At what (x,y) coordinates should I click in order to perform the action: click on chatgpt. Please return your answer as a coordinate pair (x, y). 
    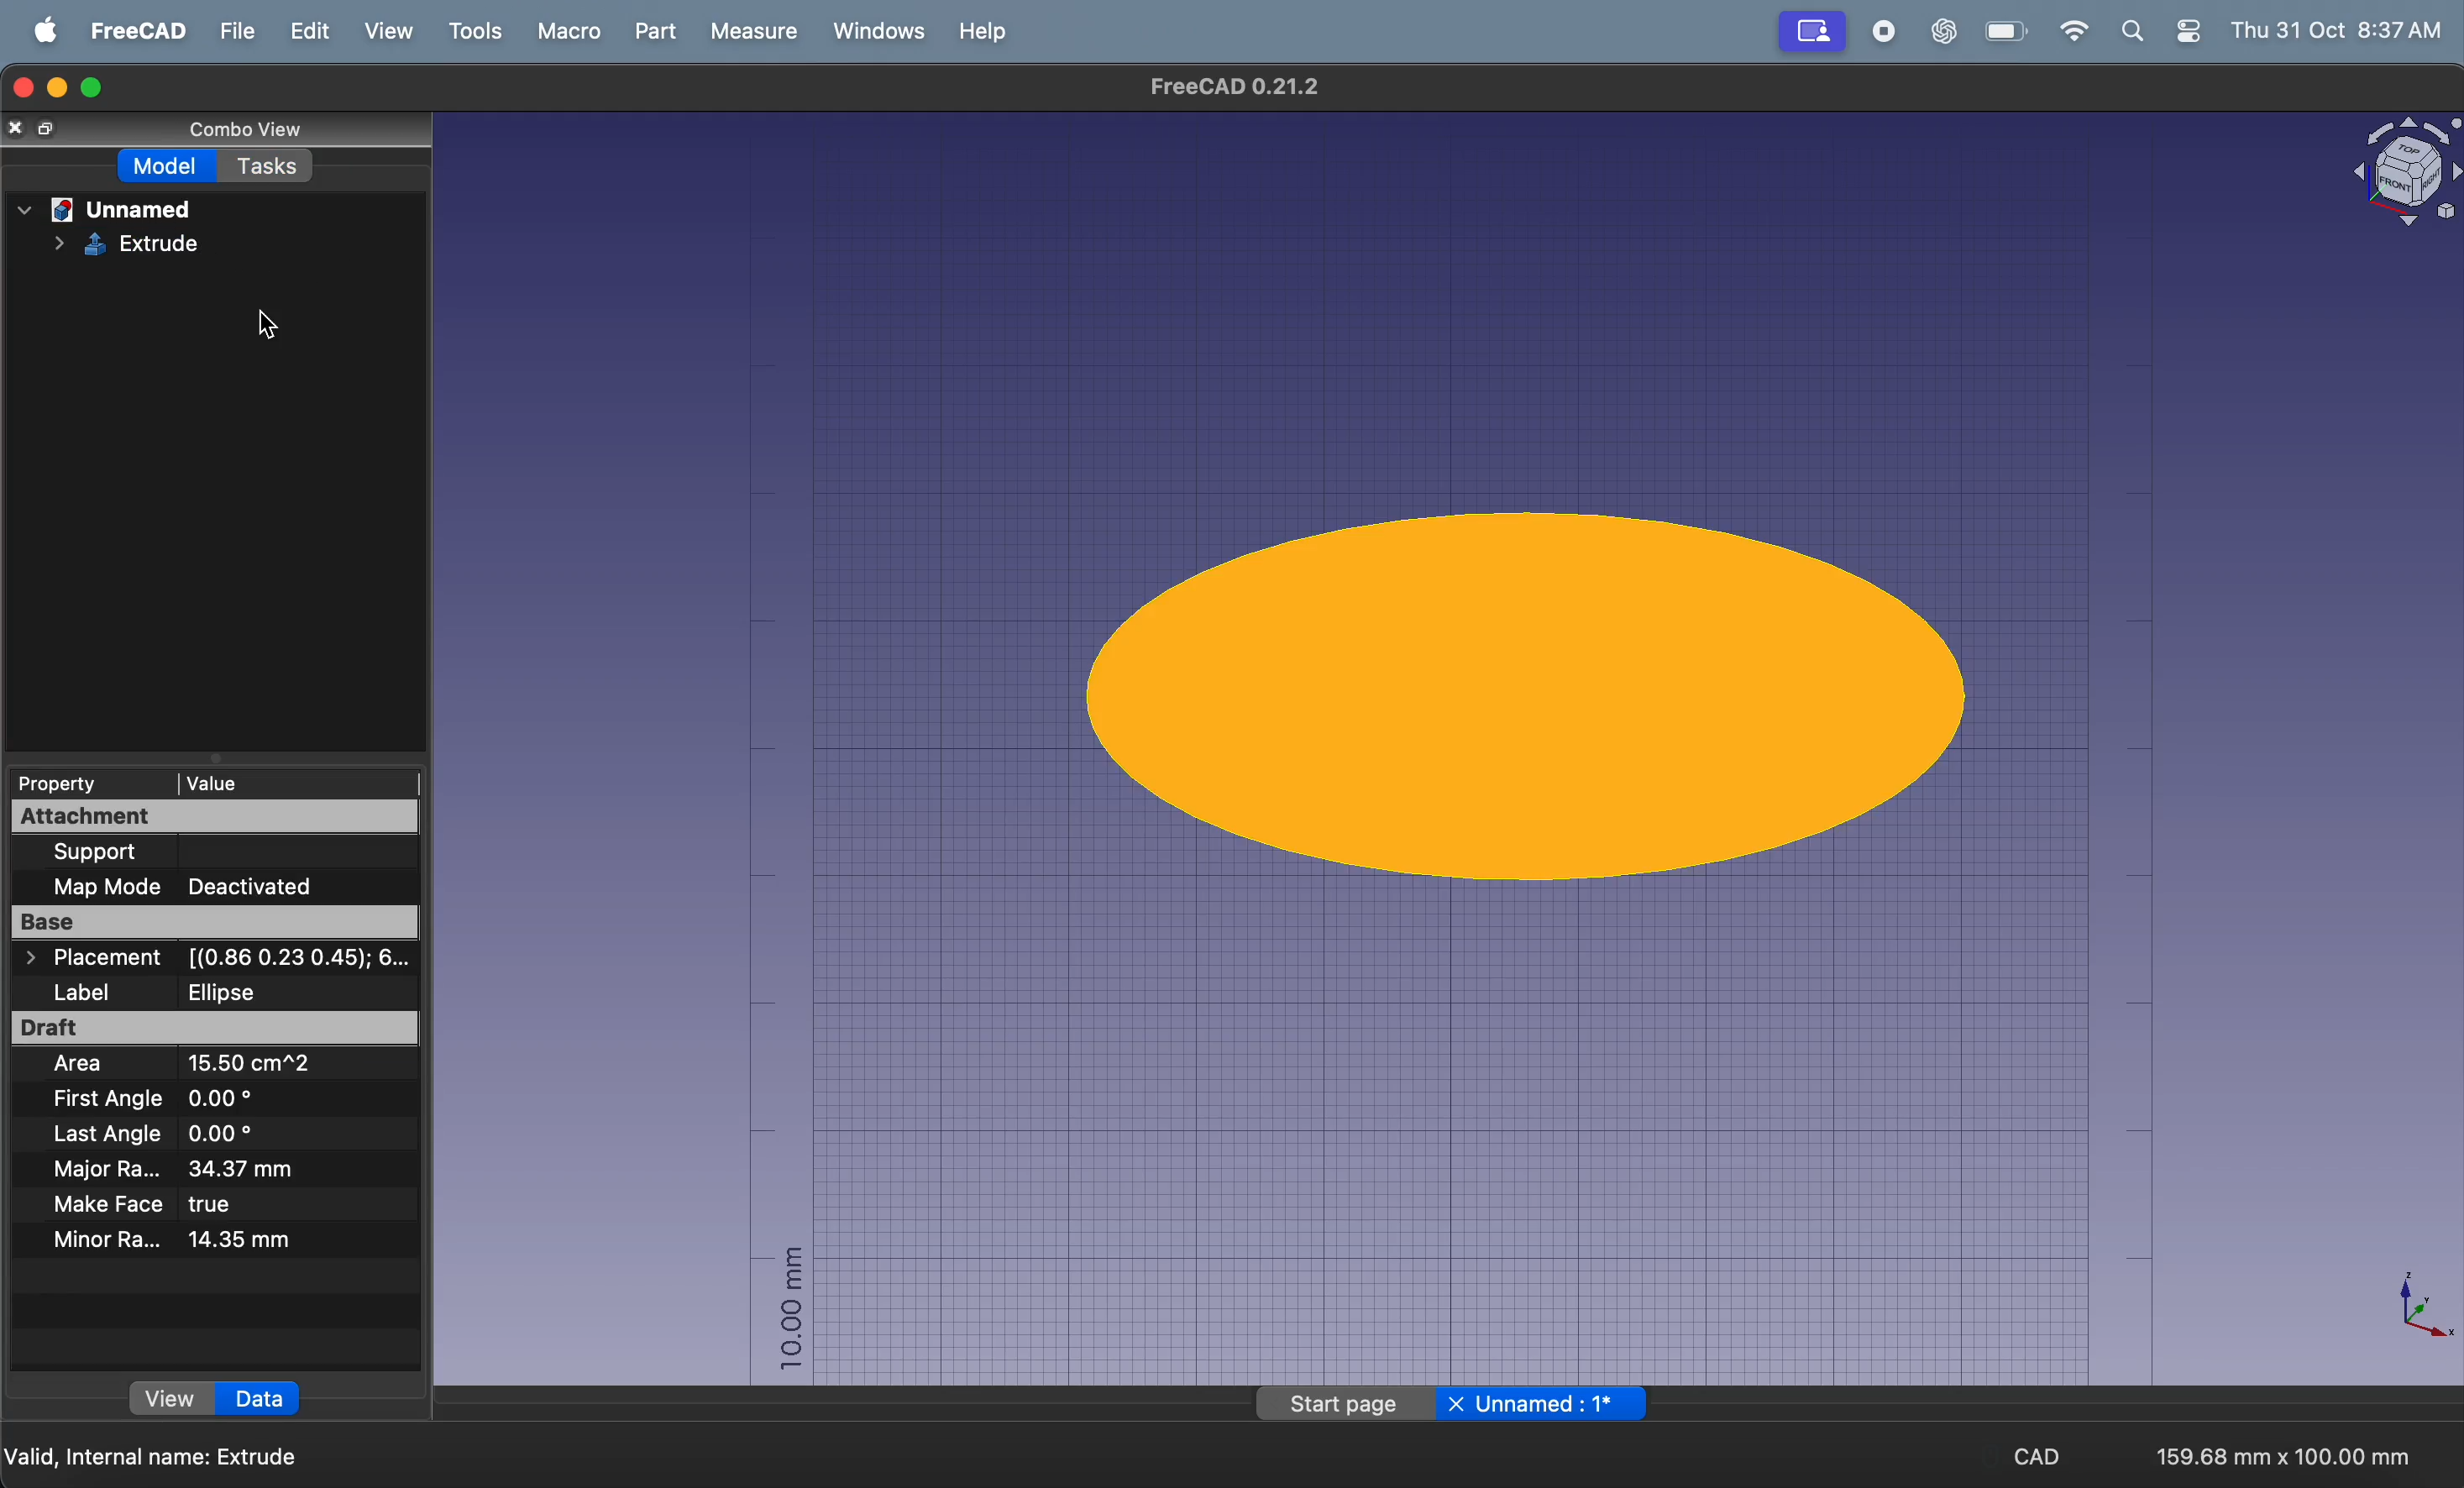
    Looking at the image, I should click on (1935, 31).